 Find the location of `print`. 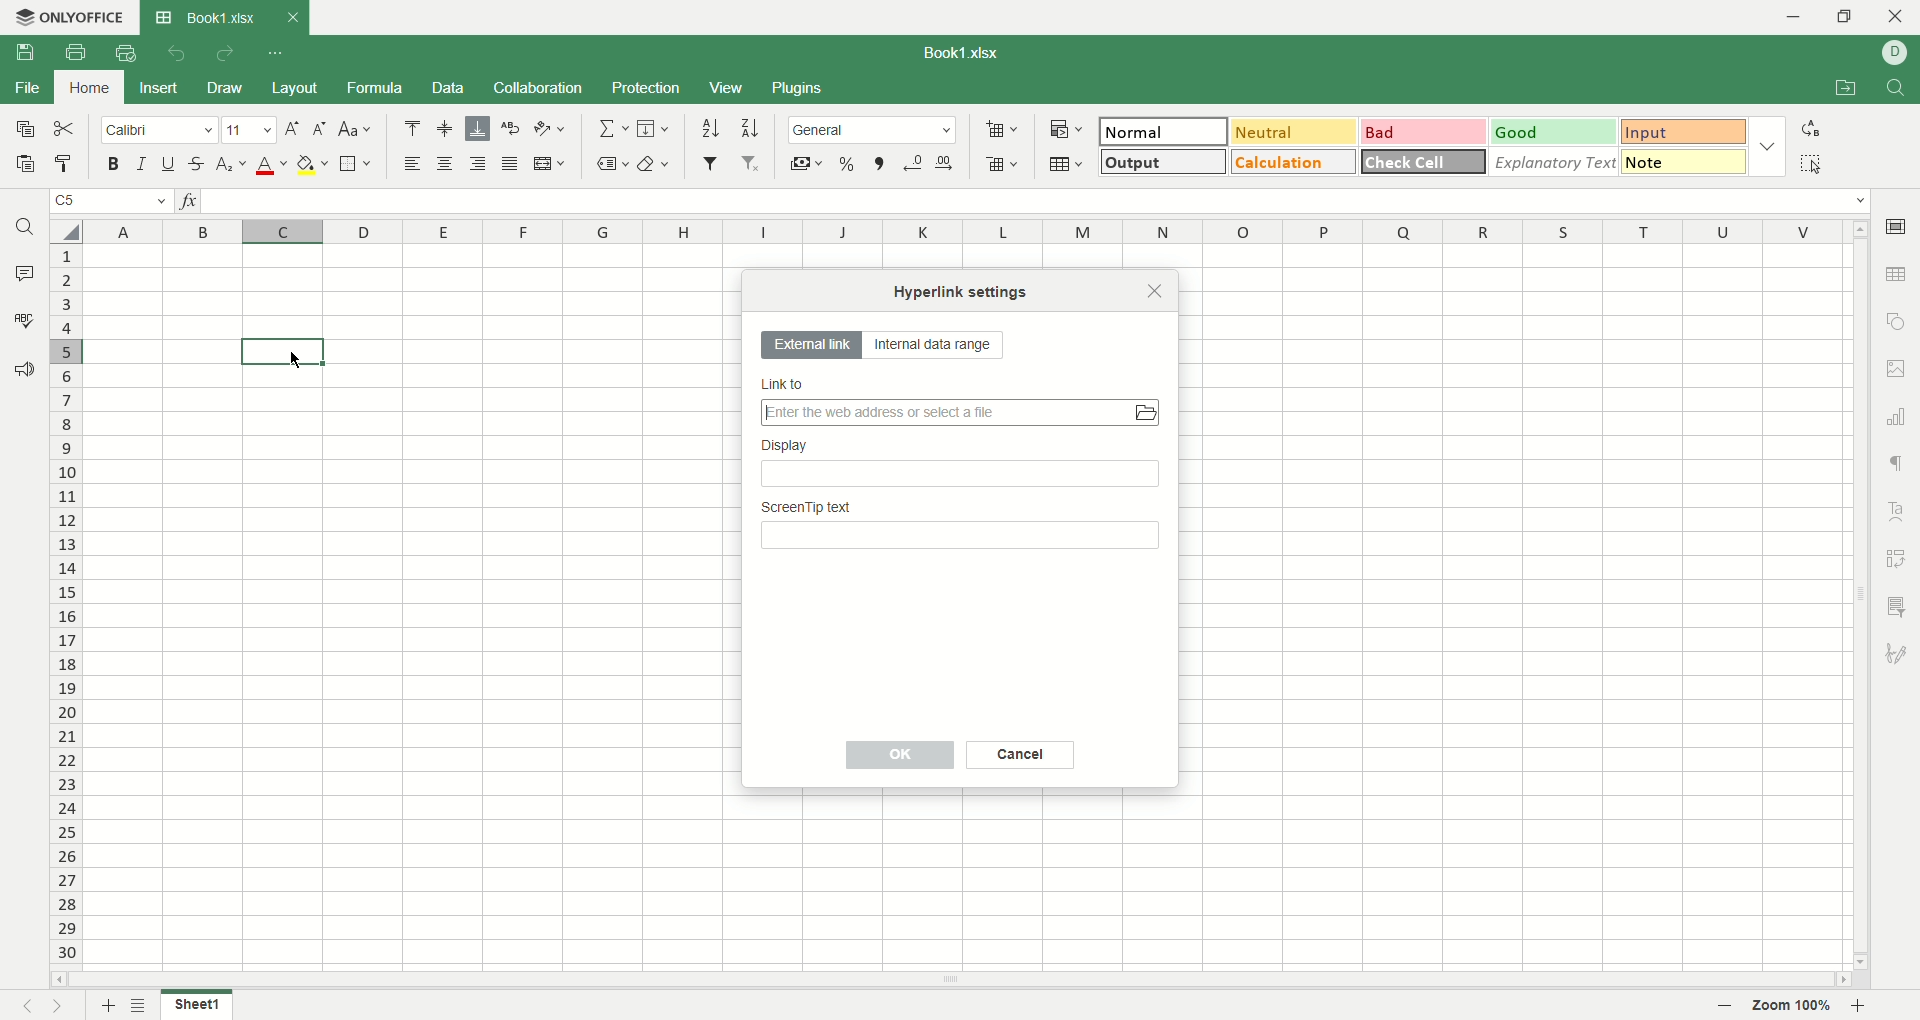

print is located at coordinates (75, 52).